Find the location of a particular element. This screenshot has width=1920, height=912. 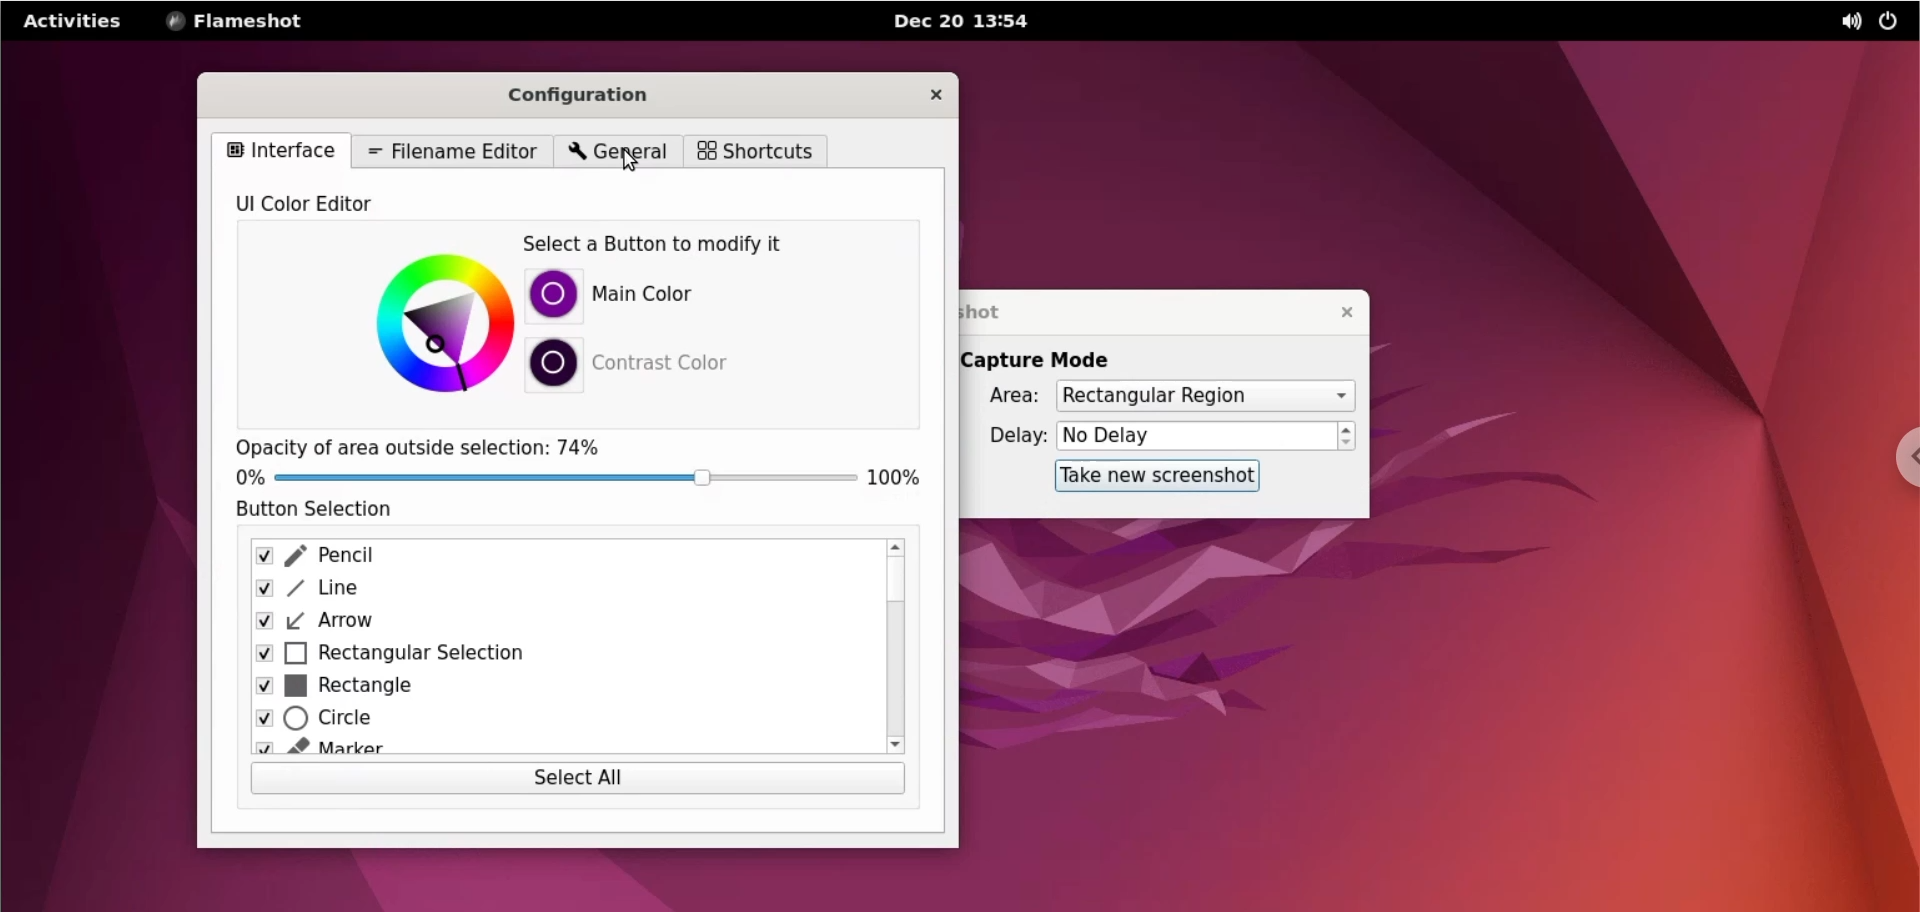

area: is located at coordinates (1007, 394).